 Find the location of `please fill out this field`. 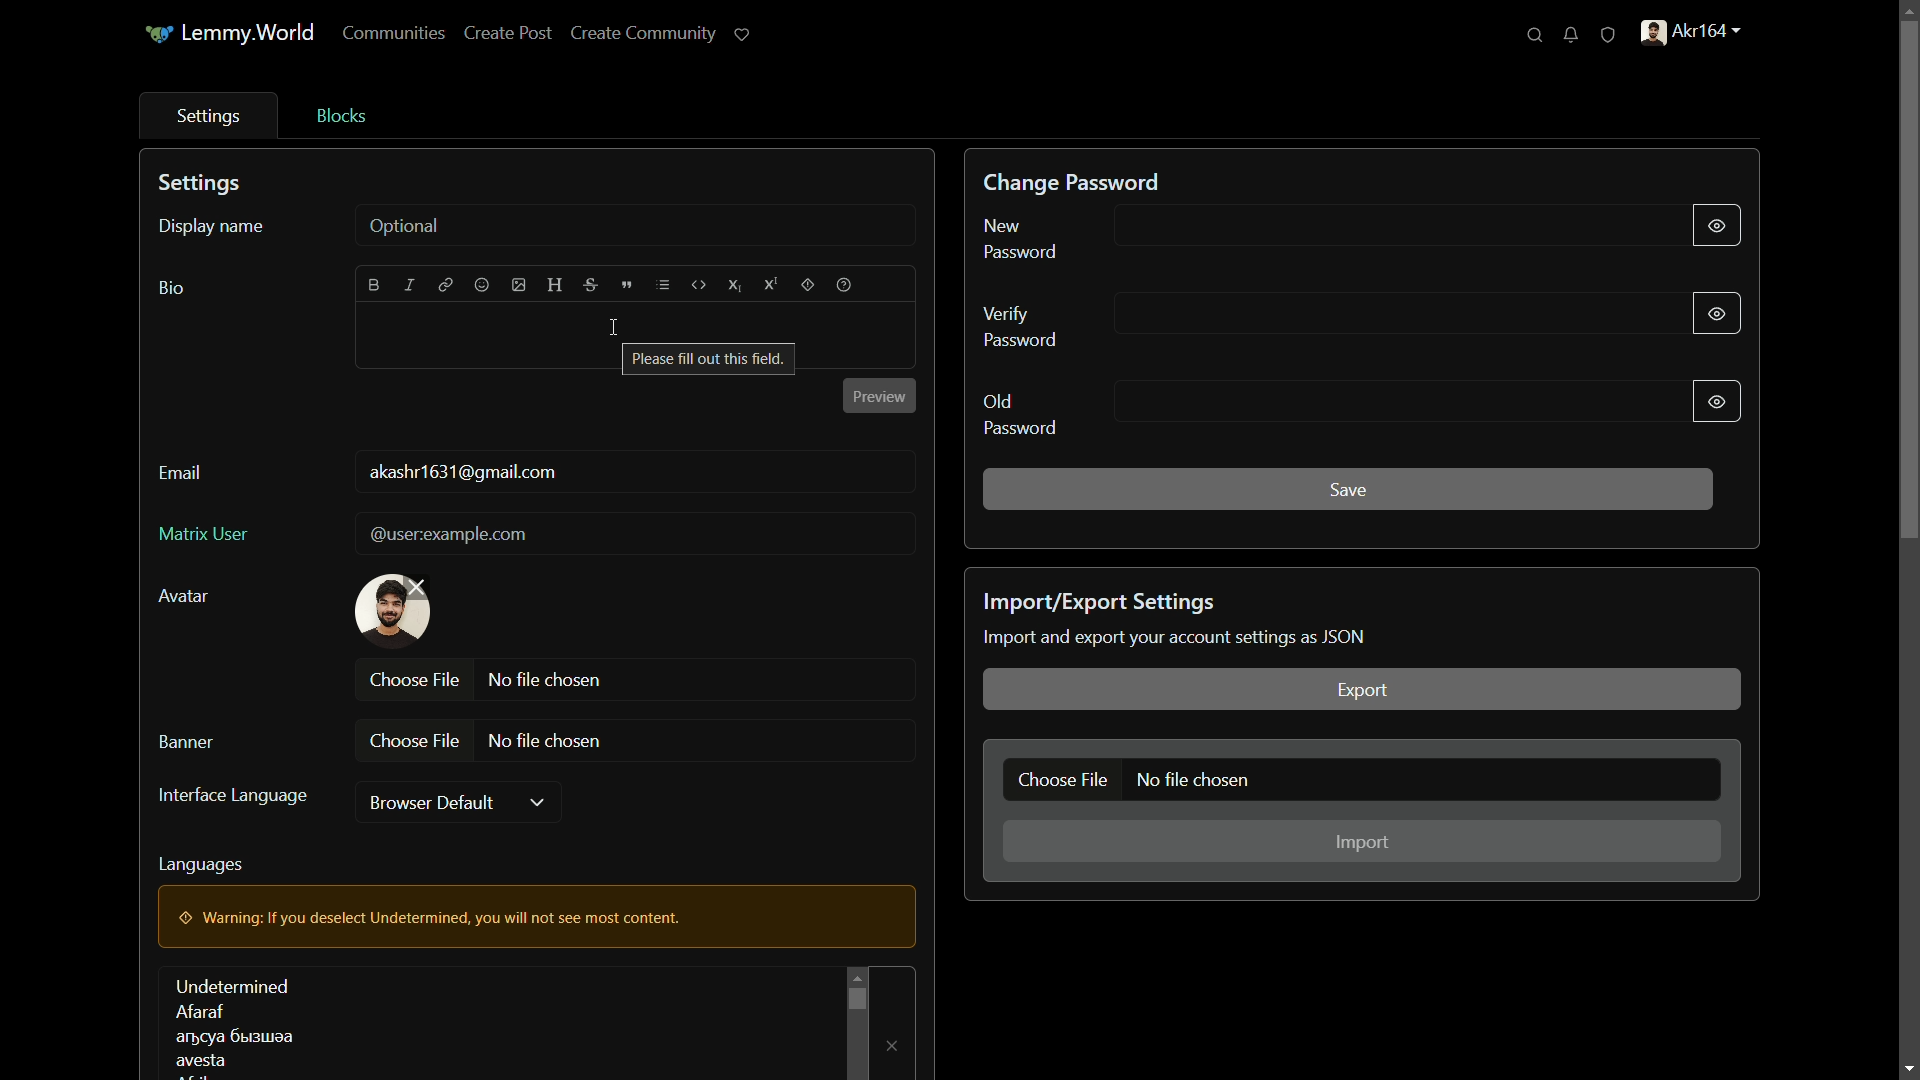

please fill out this field is located at coordinates (709, 359).